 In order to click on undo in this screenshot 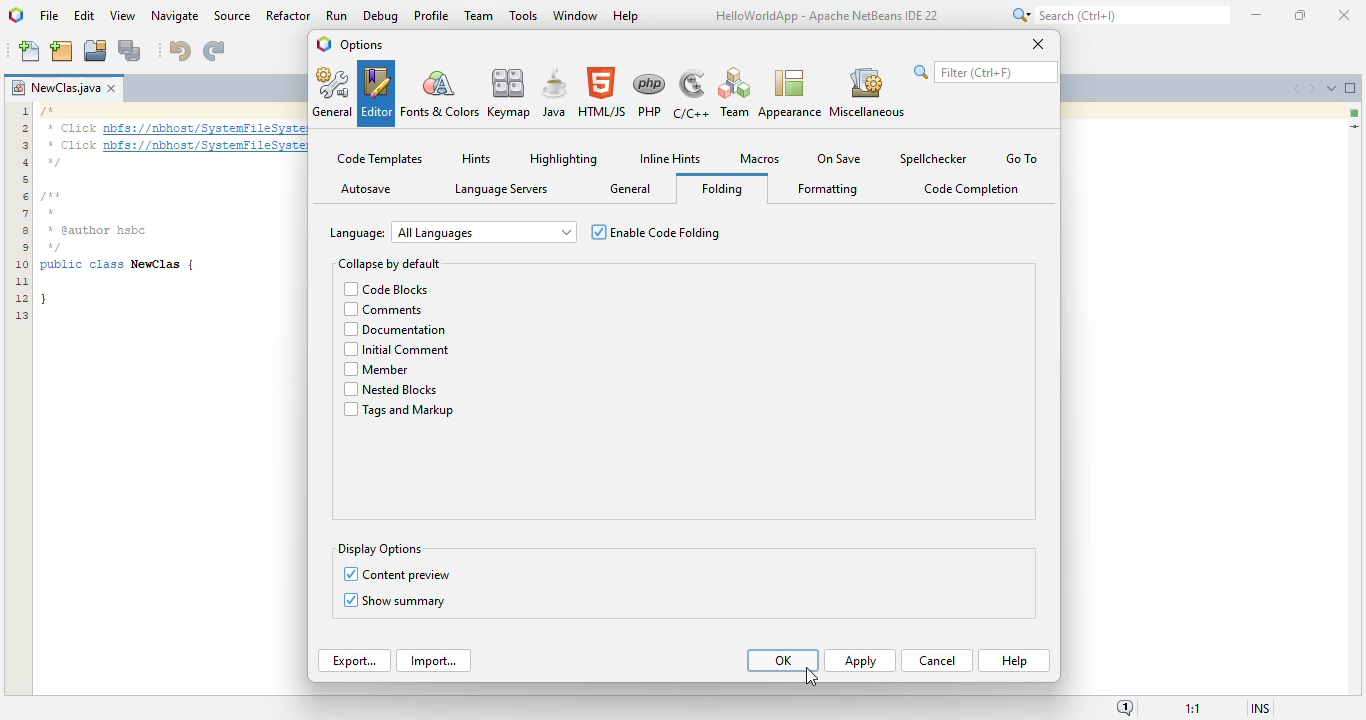, I will do `click(180, 51)`.